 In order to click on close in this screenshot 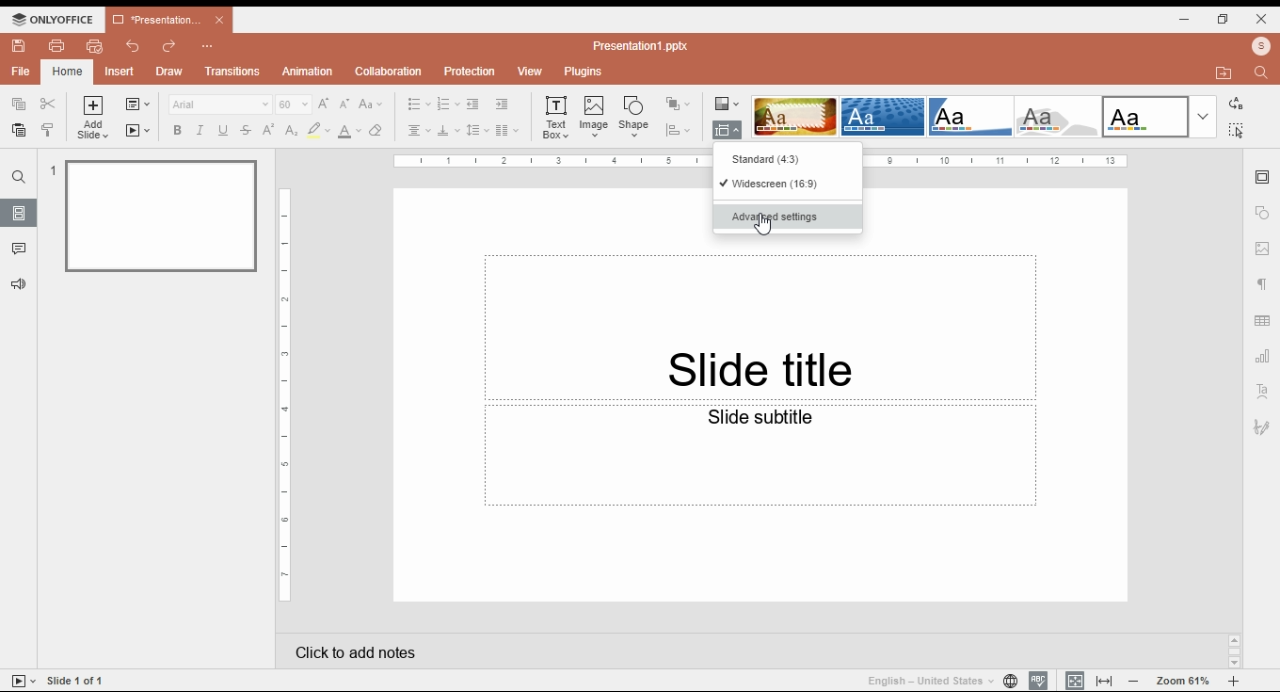, I will do `click(1262, 18)`.